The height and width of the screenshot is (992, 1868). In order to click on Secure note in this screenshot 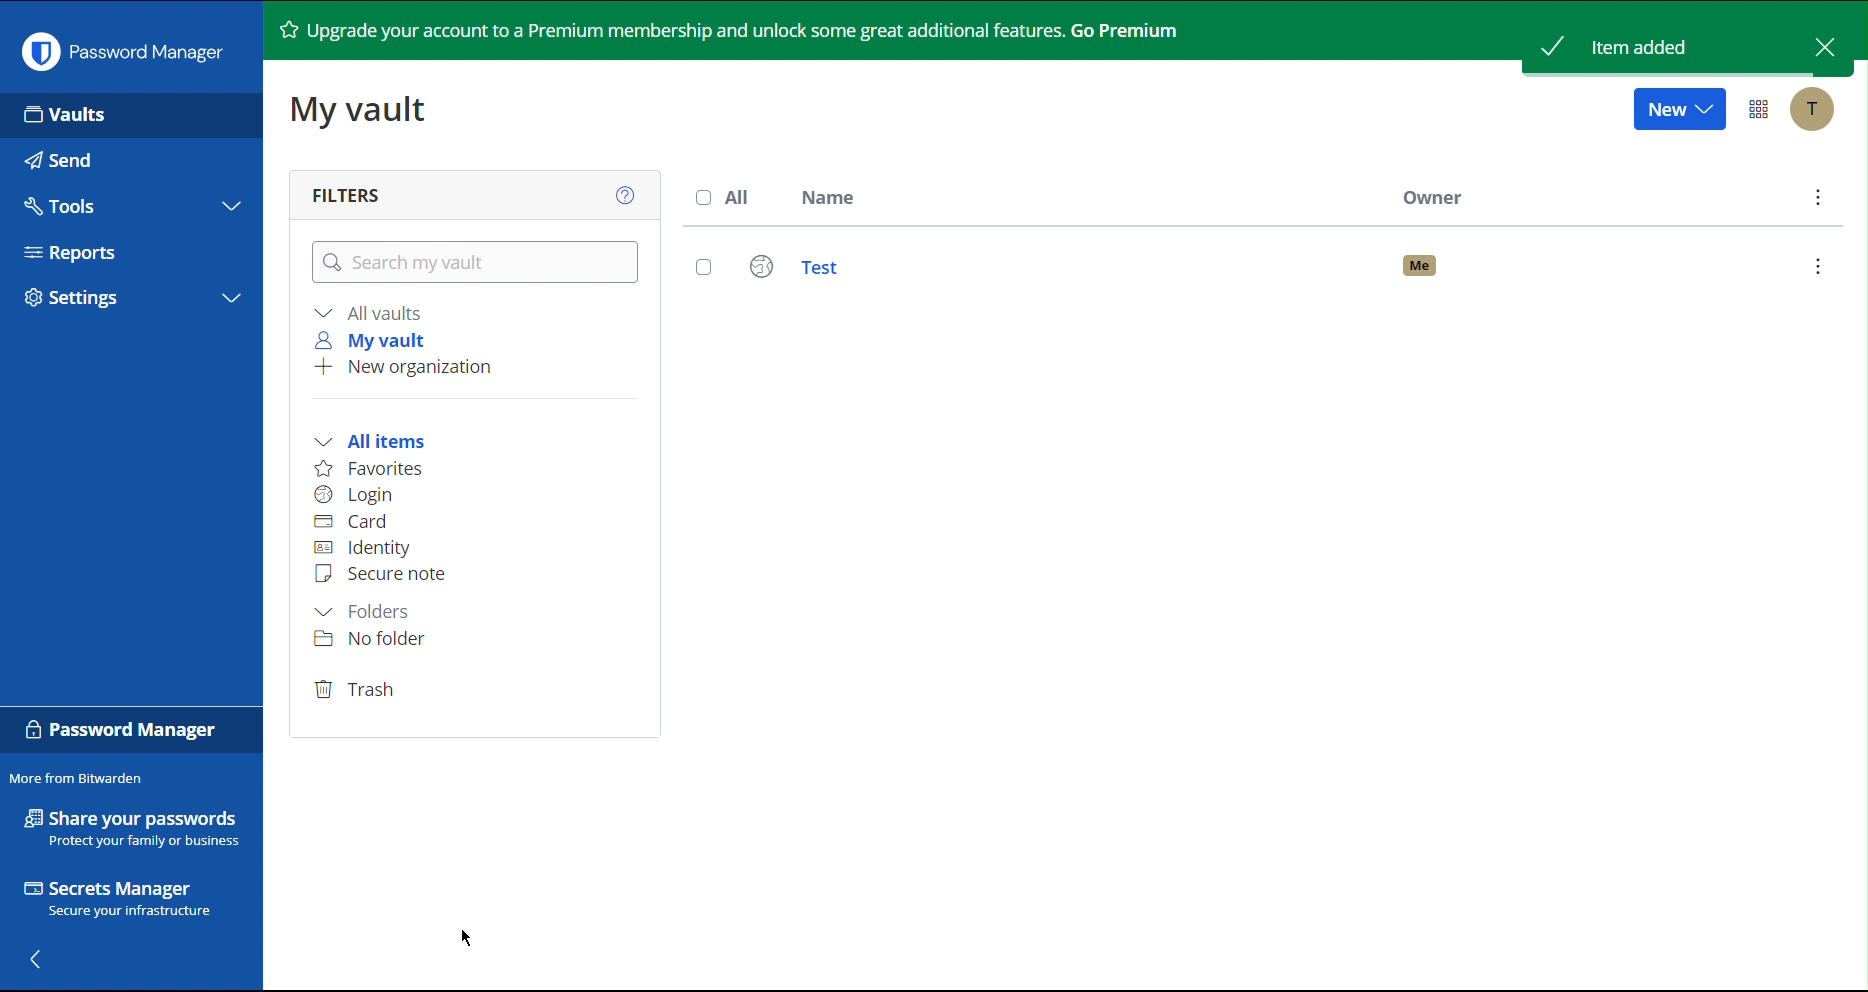, I will do `click(381, 571)`.